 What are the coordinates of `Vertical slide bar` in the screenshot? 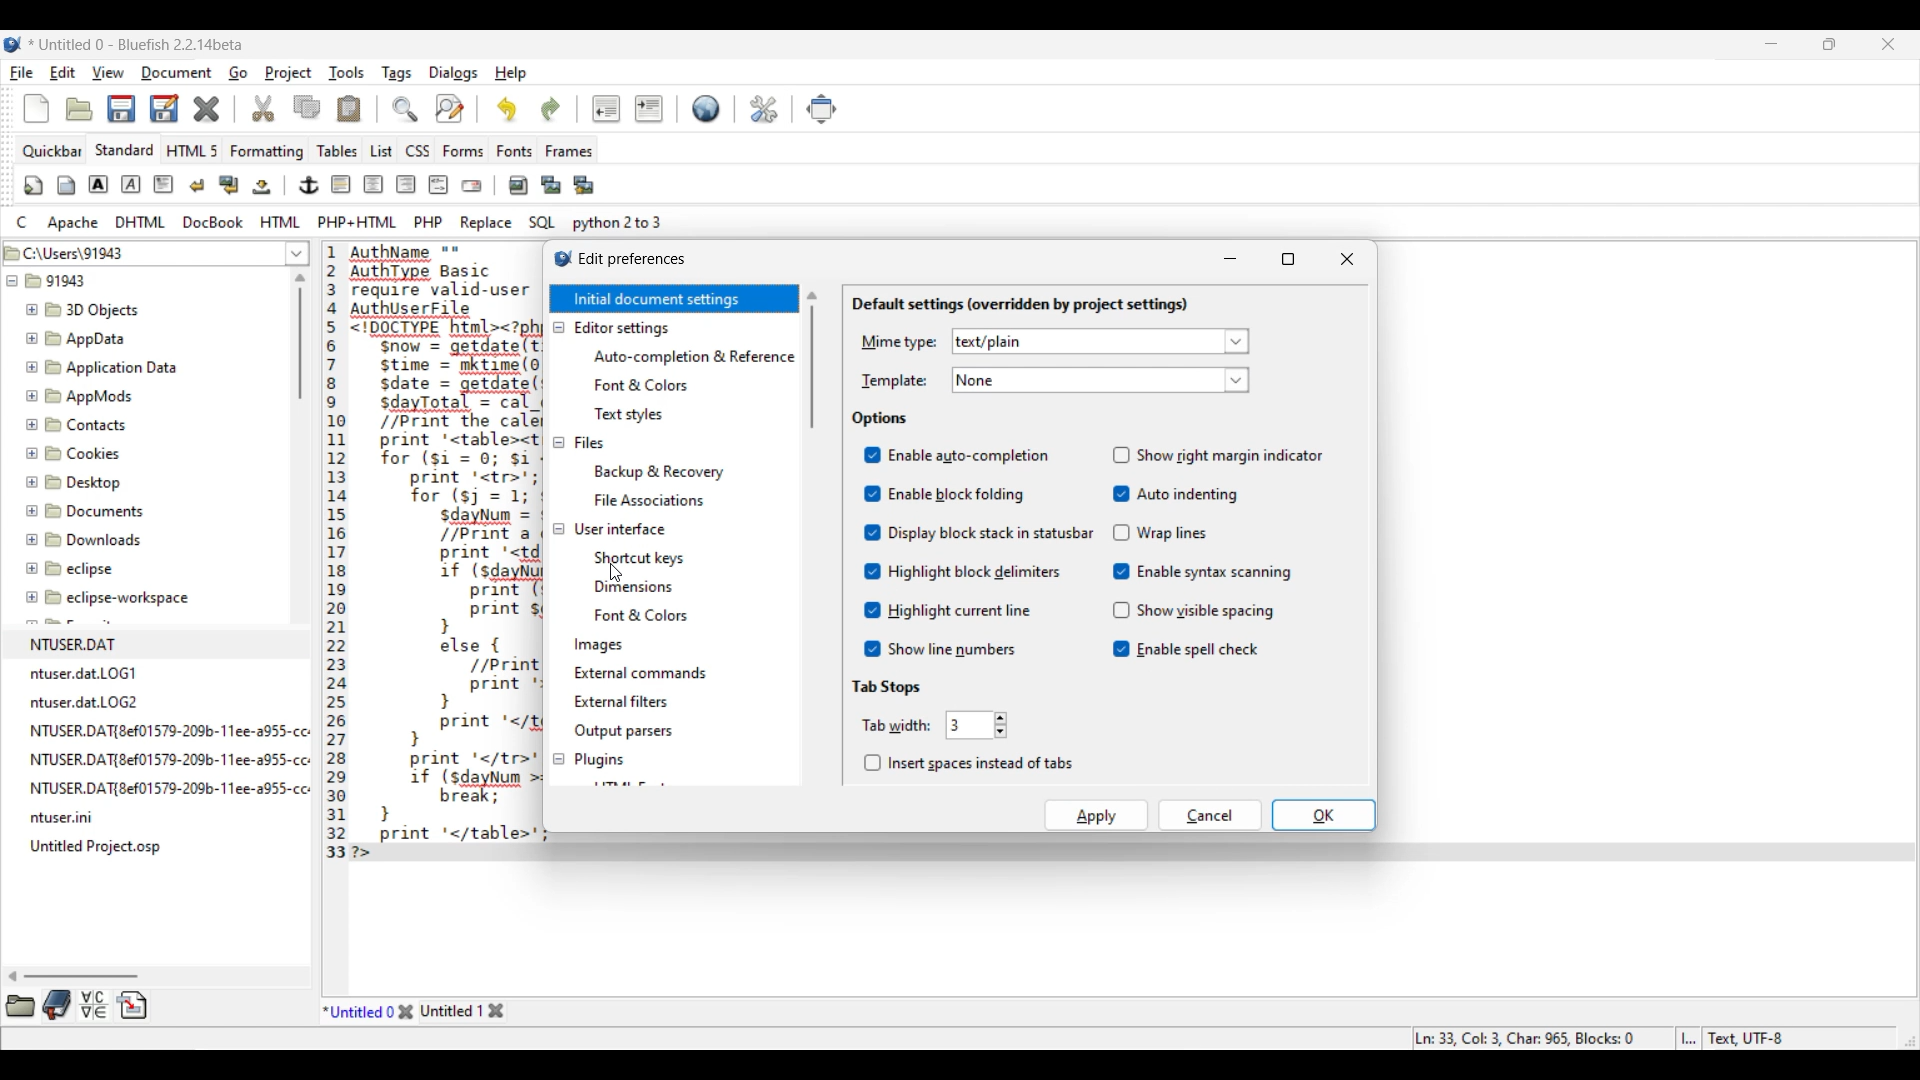 It's located at (300, 336).